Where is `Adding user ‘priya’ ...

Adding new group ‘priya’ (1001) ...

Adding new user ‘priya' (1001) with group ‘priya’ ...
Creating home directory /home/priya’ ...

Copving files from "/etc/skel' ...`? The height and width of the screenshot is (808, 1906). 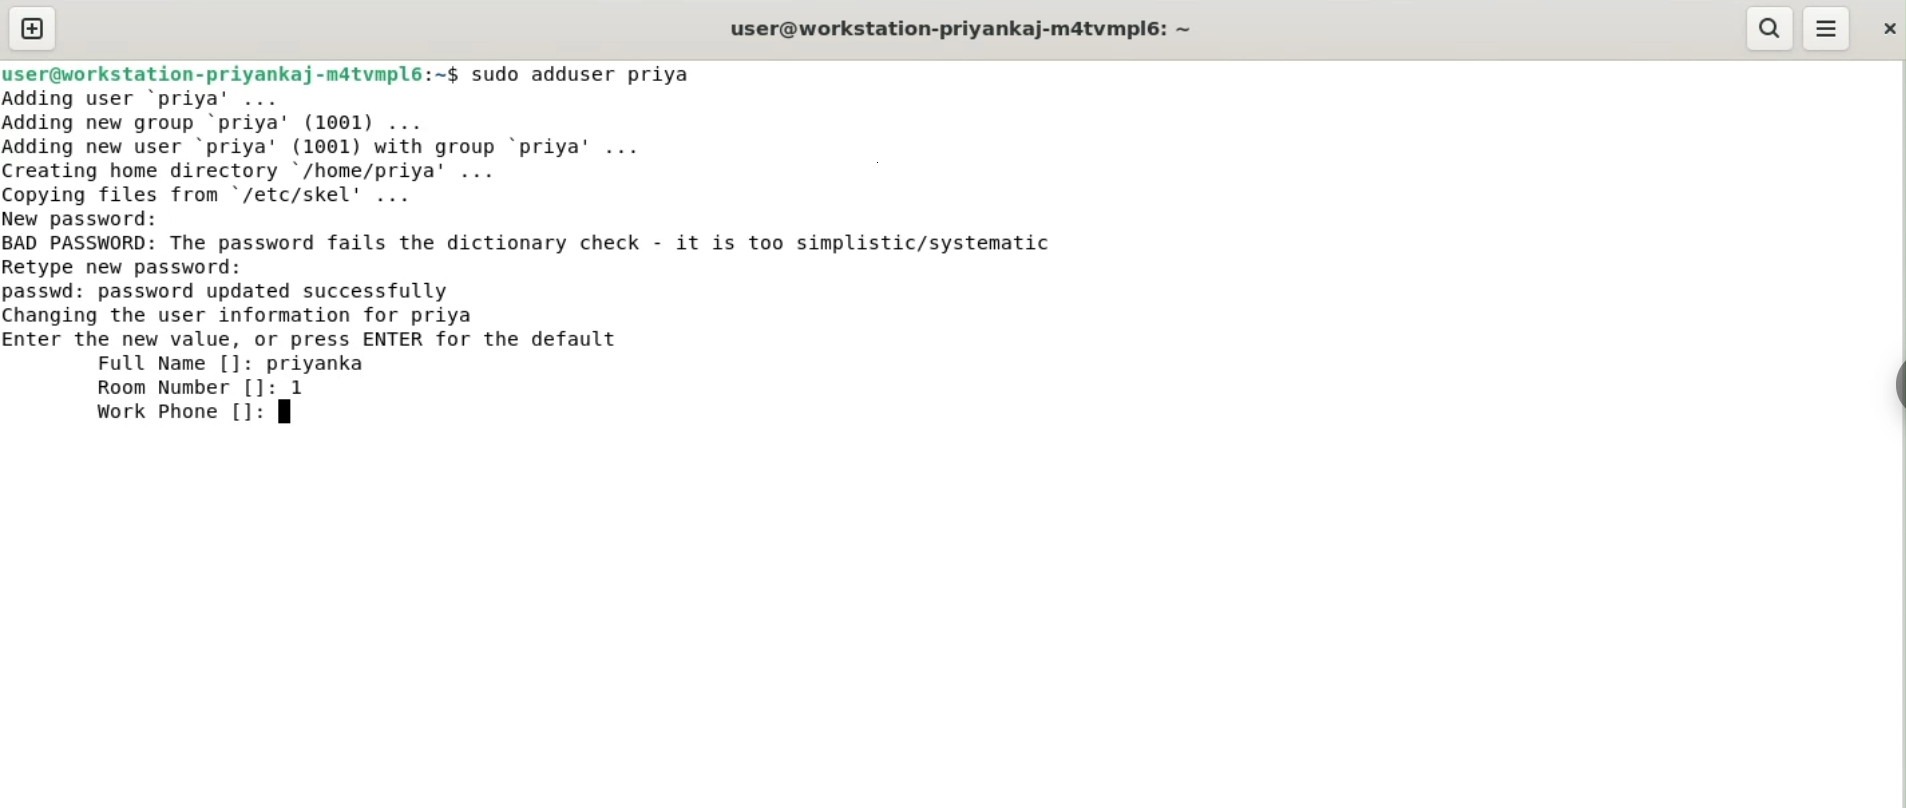
Adding user ‘priya’ ...

Adding new group ‘priya’ (1001) ...

Adding new user ‘priya' (1001) with group ‘priya’ ...
Creating home directory /home/priya’ ...

Copving files from "/etc/skel' ... is located at coordinates (387, 145).